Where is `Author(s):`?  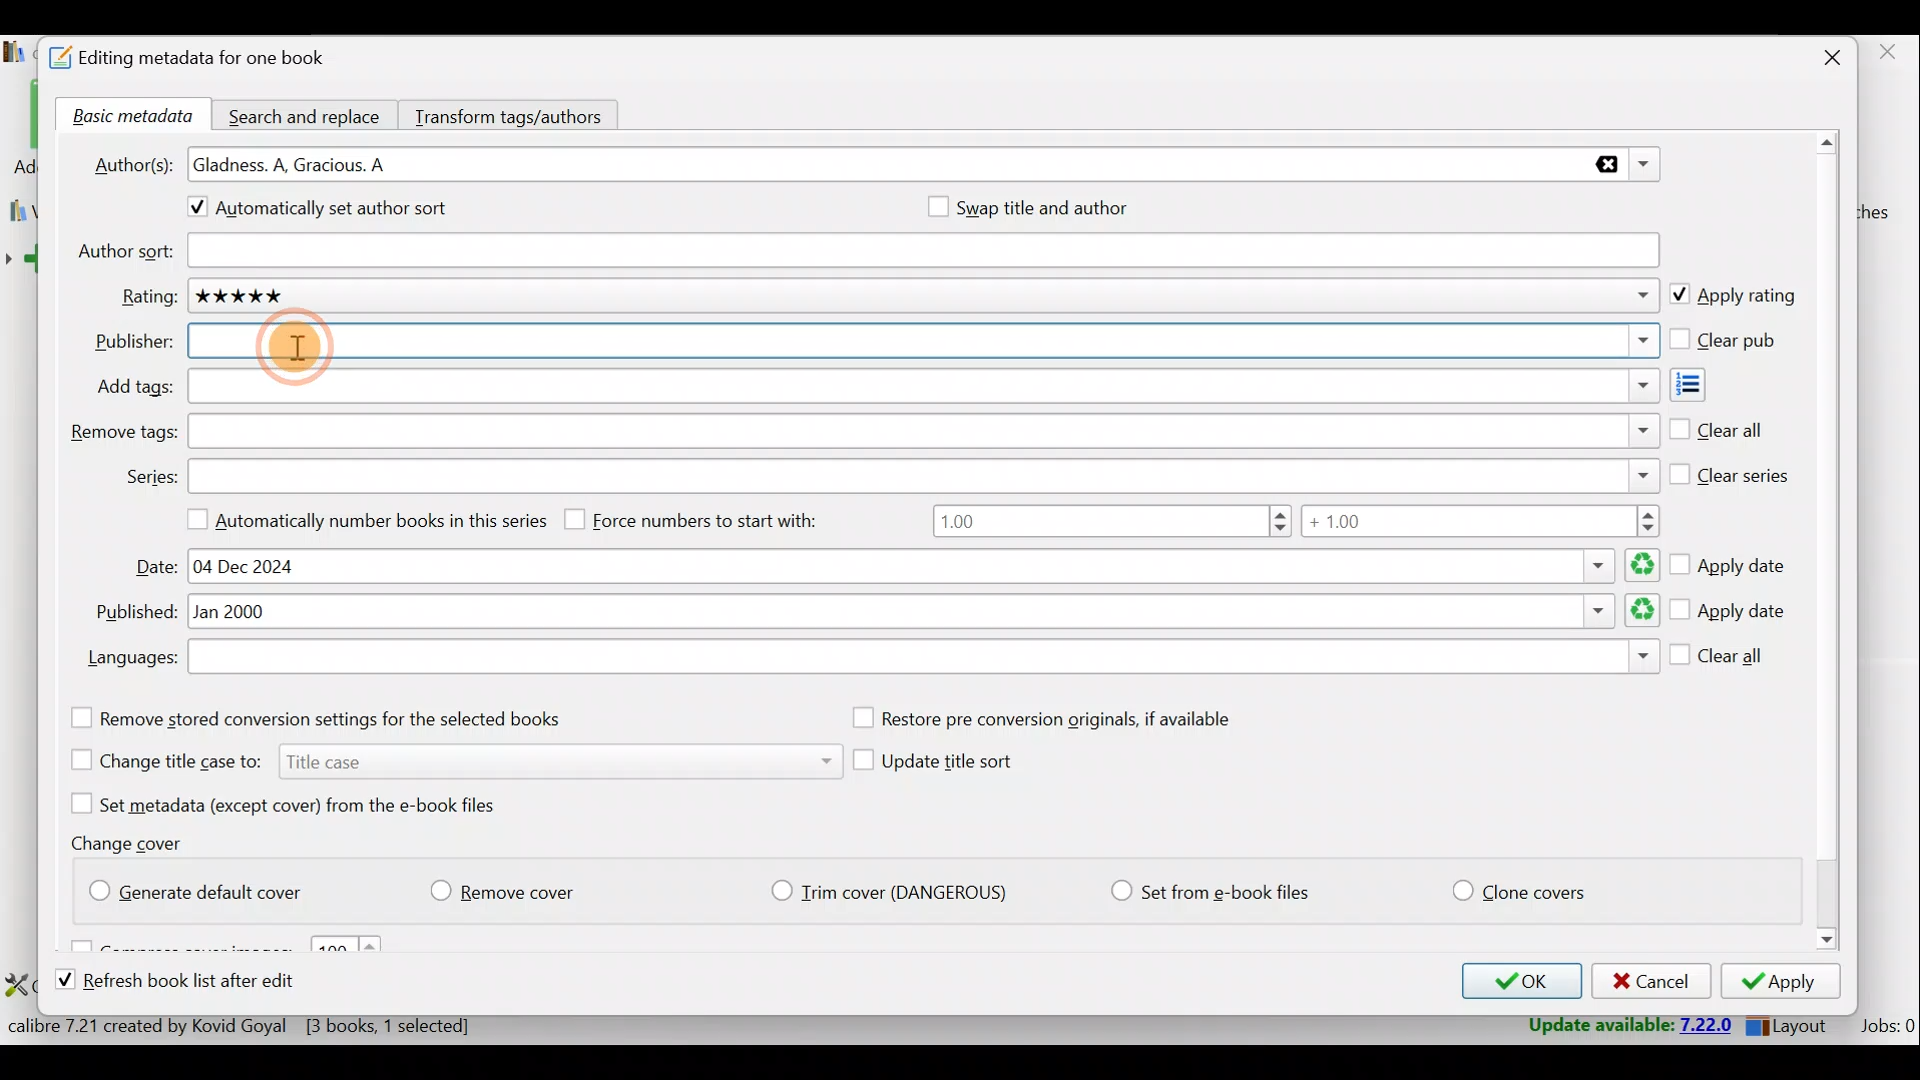
Author(s): is located at coordinates (133, 162).